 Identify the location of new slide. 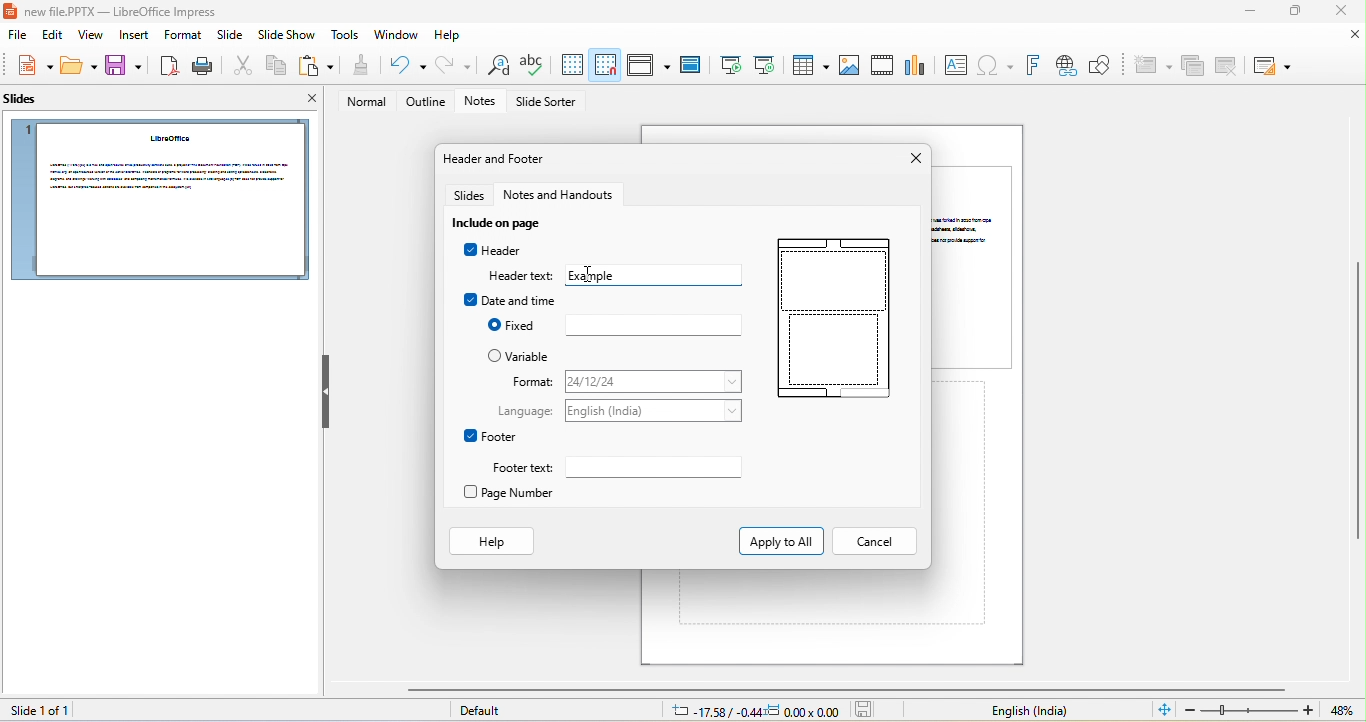
(1151, 66).